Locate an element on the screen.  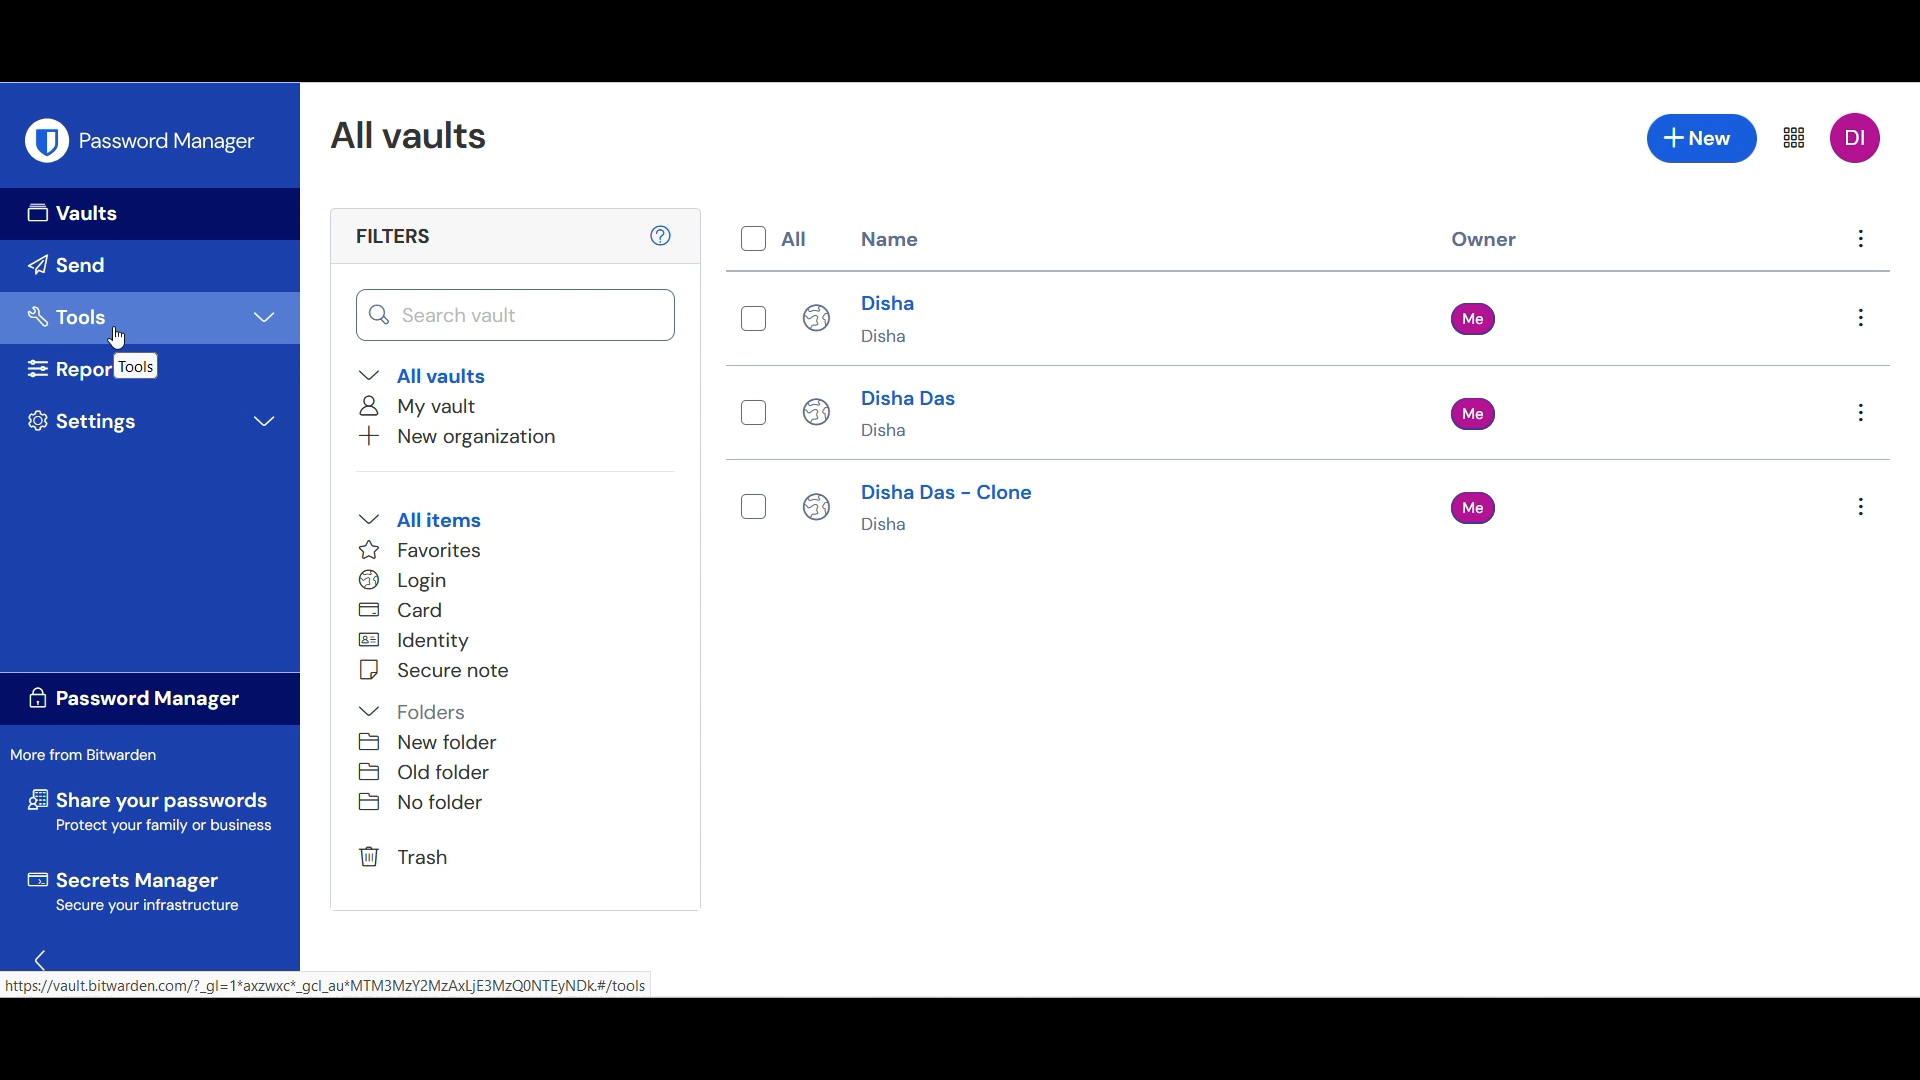
Collapse all items is located at coordinates (421, 520).